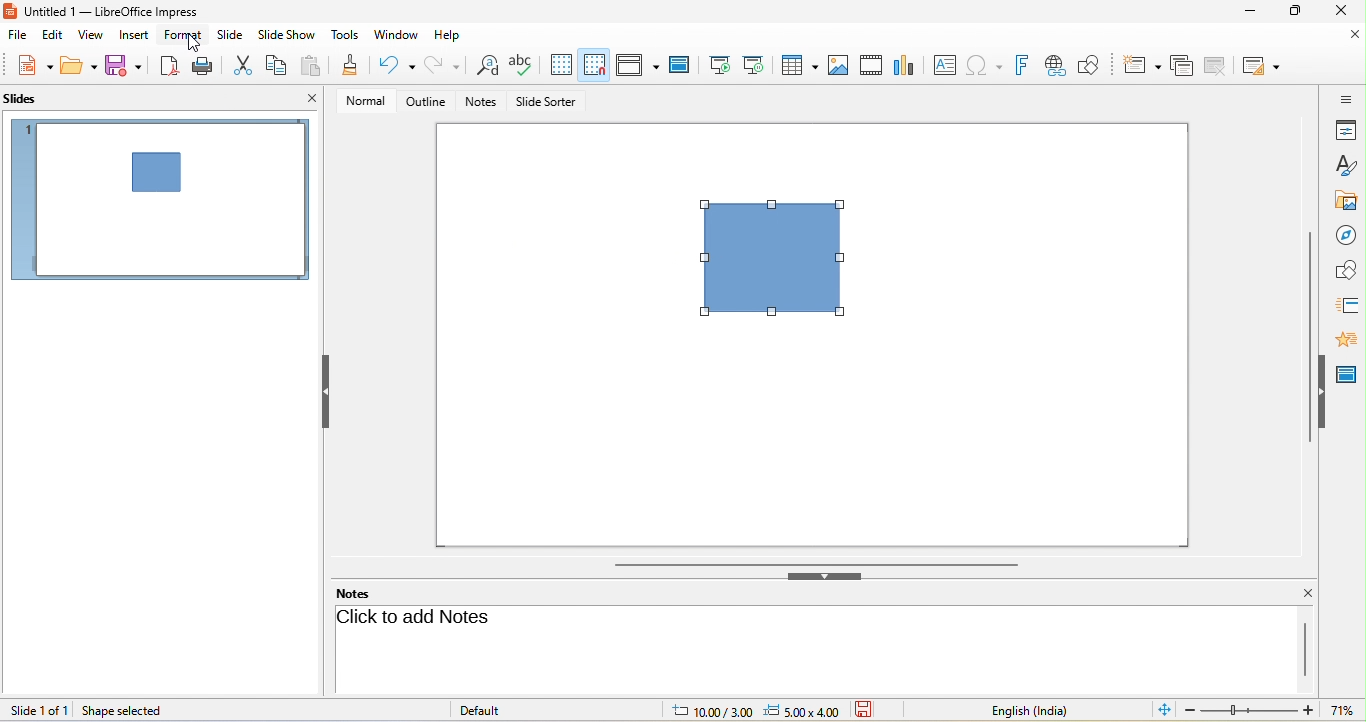 The image size is (1366, 722). What do you see at coordinates (418, 617) in the screenshot?
I see `click to add notes` at bounding box center [418, 617].